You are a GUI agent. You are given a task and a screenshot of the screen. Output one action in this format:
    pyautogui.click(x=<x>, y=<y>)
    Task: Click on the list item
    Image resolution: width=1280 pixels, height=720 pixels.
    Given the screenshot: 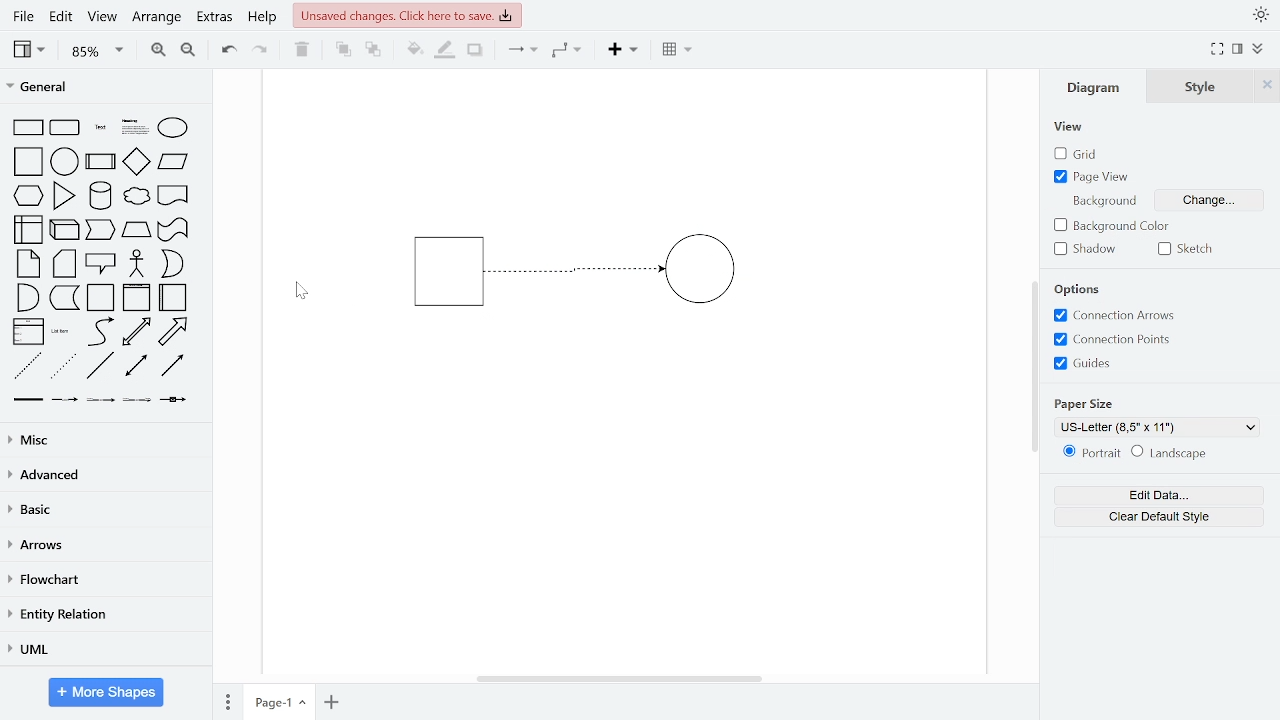 What is the action you would take?
    pyautogui.click(x=61, y=331)
    